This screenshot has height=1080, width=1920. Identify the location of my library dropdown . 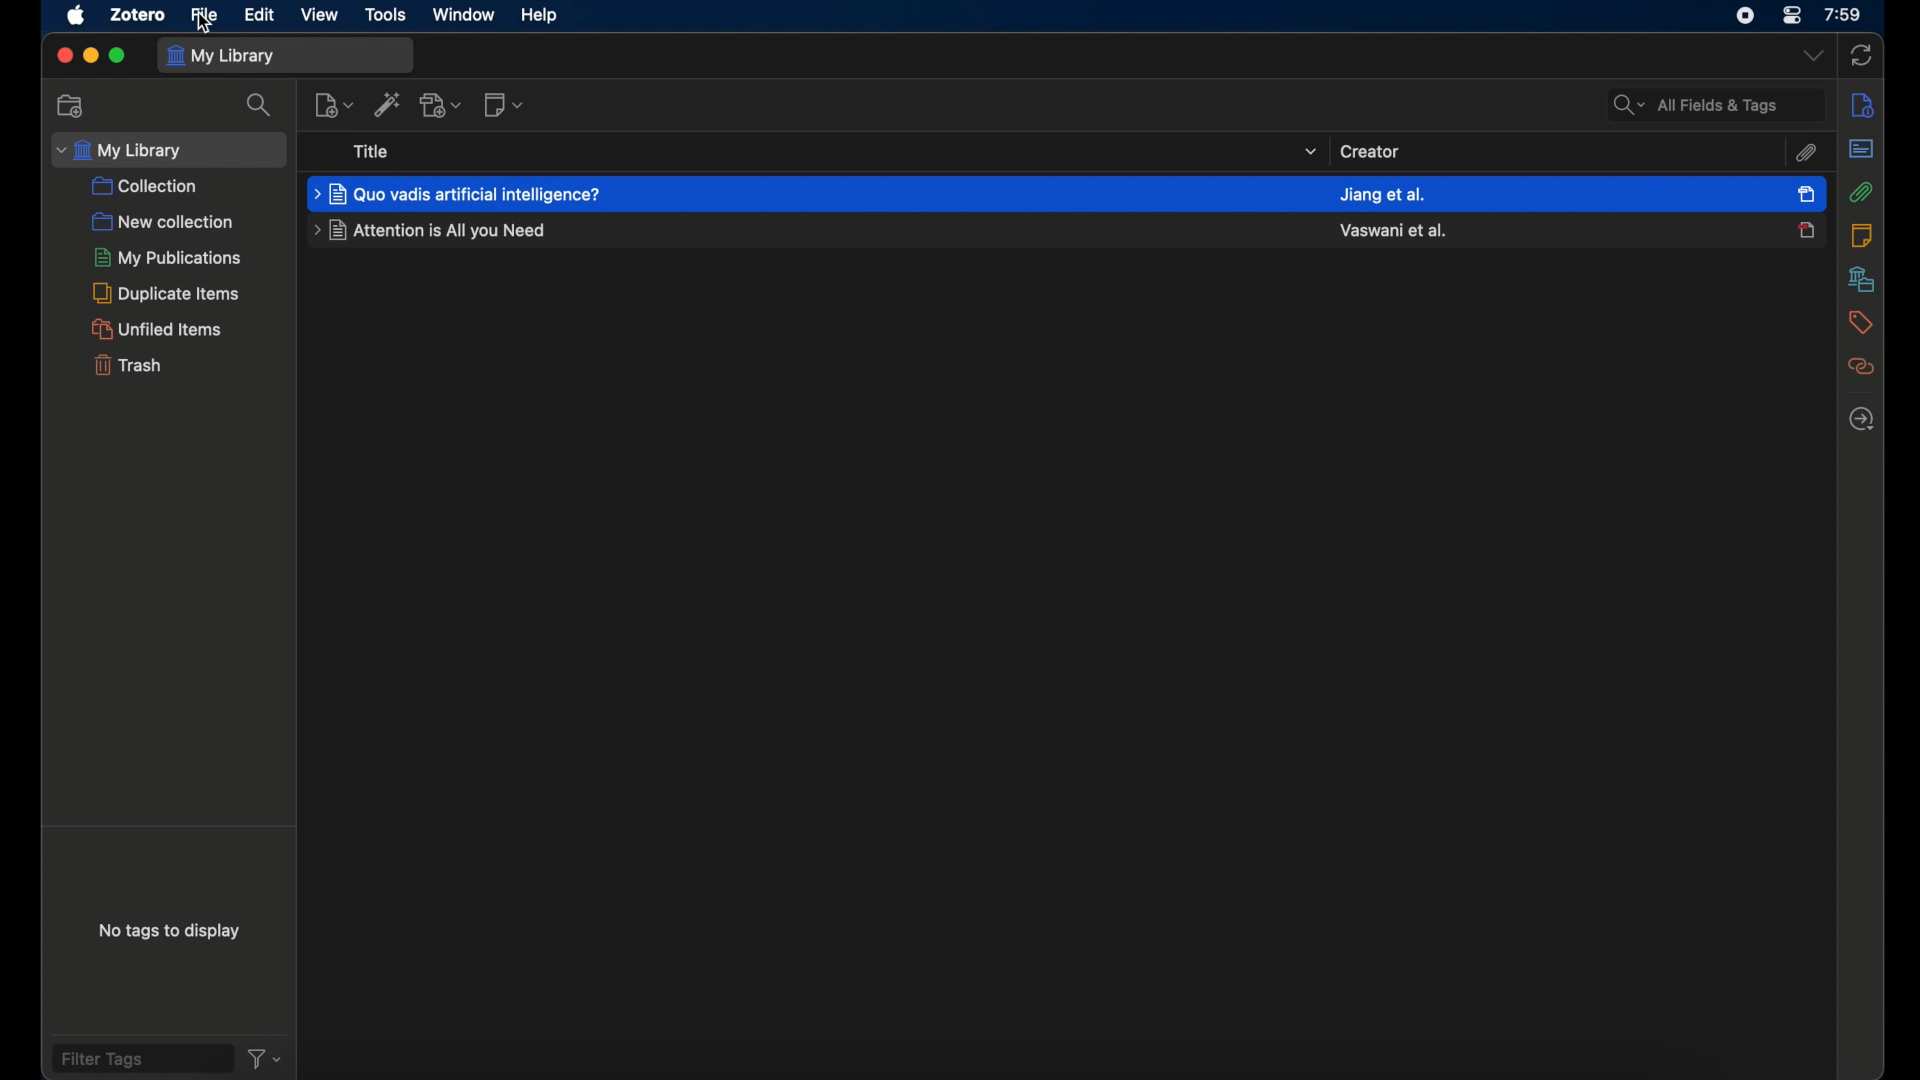
(168, 150).